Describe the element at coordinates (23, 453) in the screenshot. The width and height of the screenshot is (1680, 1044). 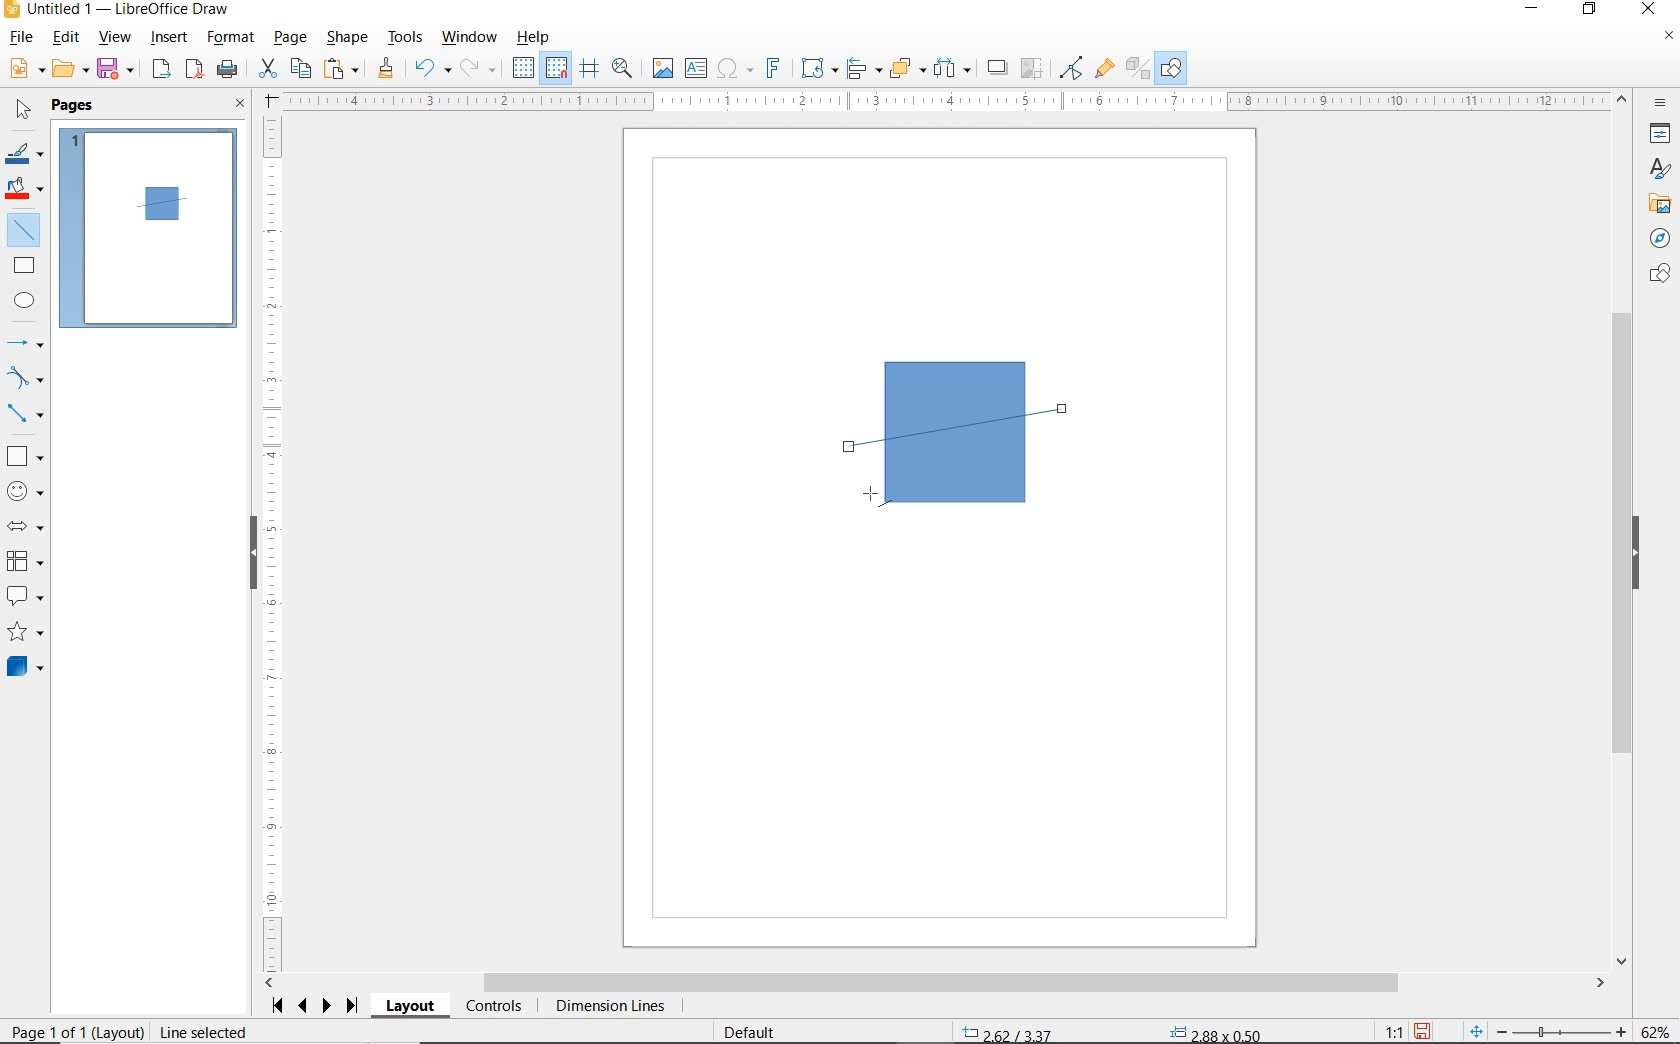
I see `BASIC SHAPES` at that location.